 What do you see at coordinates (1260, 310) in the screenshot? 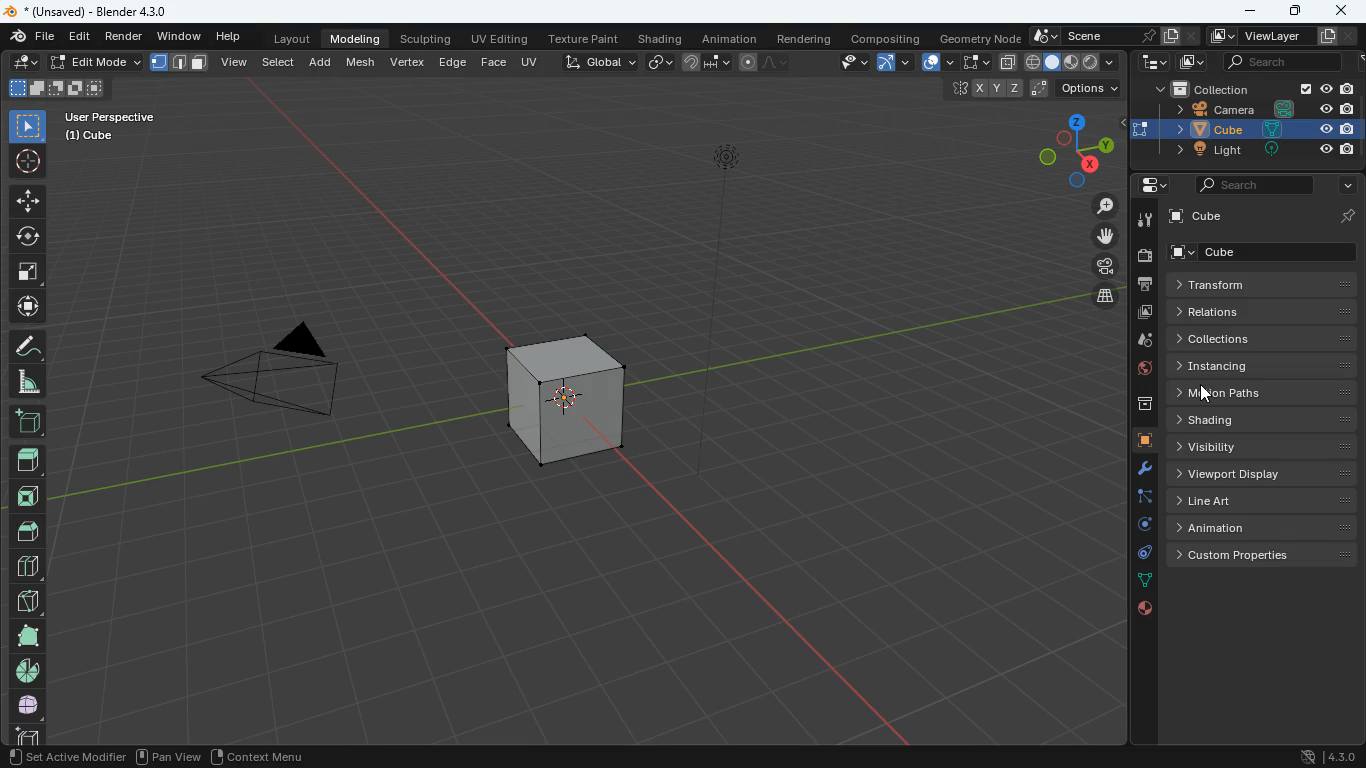
I see `relations` at bounding box center [1260, 310].